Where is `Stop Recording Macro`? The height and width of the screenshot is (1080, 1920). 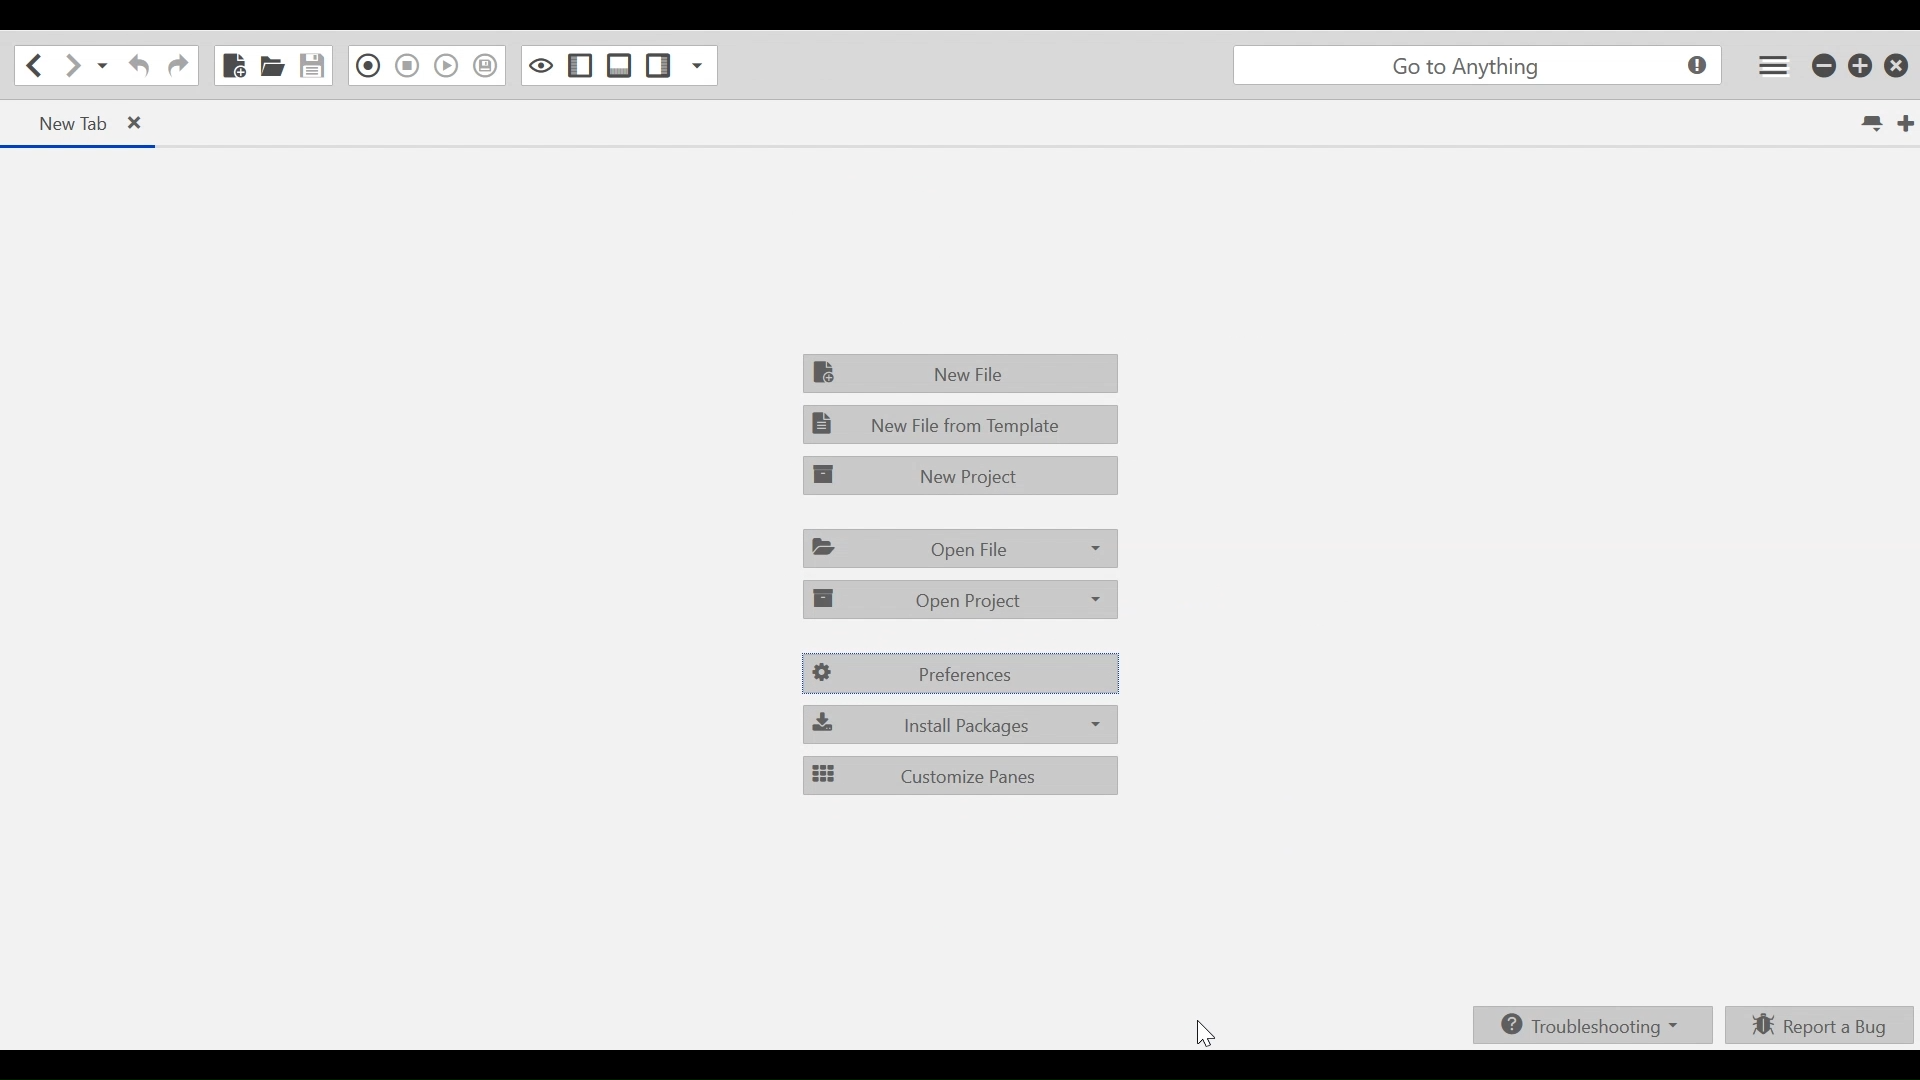 Stop Recording Macro is located at coordinates (407, 66).